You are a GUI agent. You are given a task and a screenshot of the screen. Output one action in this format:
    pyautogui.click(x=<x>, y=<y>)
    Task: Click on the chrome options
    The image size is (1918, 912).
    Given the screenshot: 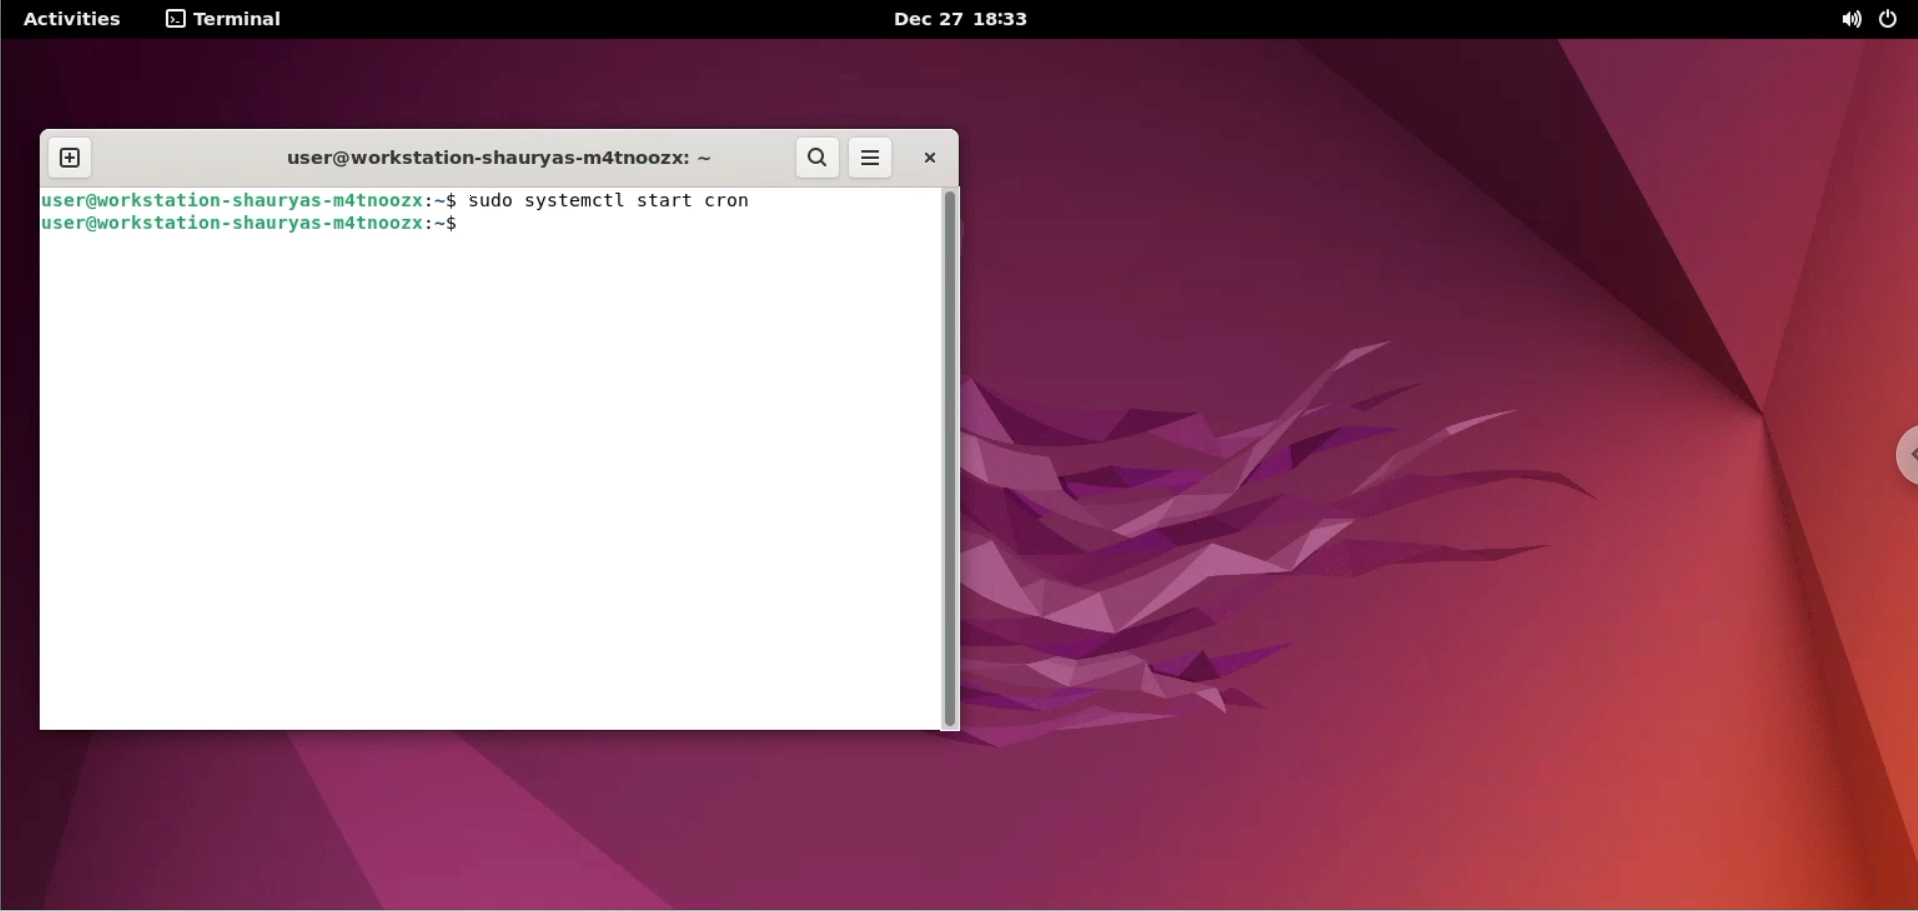 What is the action you would take?
    pyautogui.click(x=1898, y=460)
    